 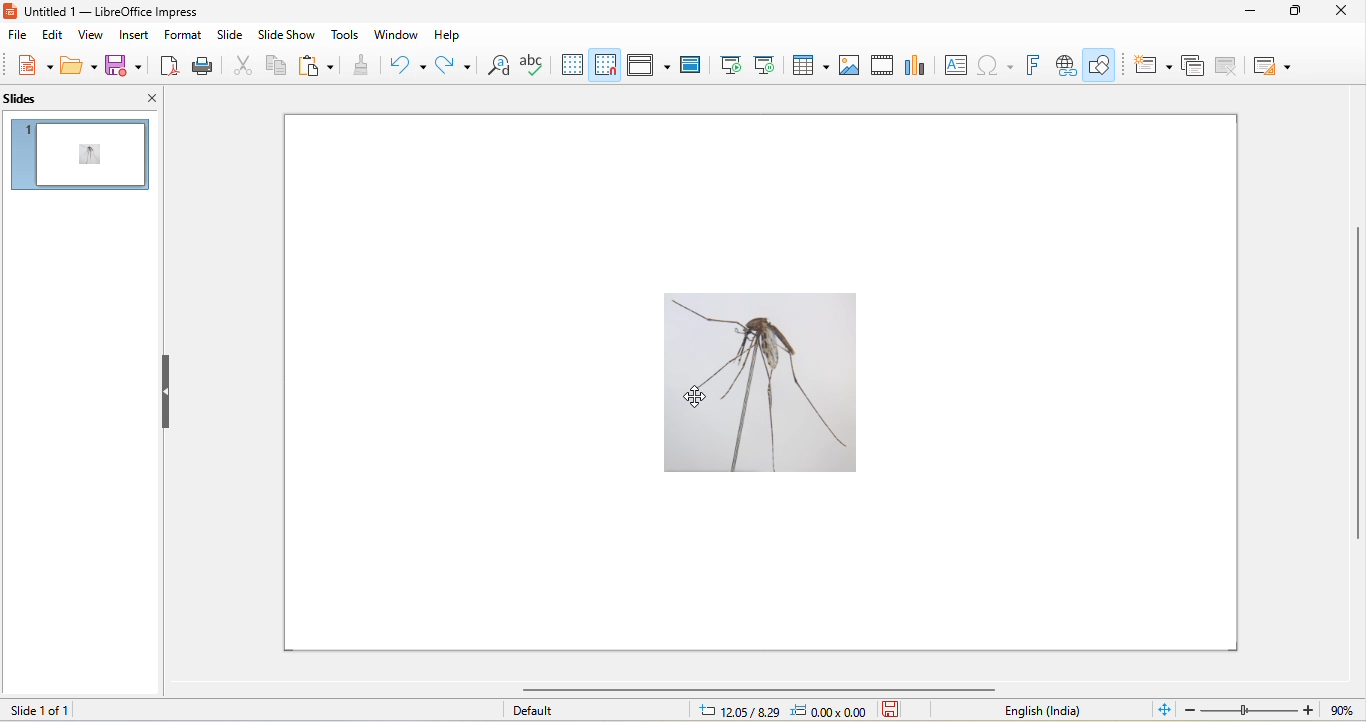 I want to click on horizontal scroll, so click(x=788, y=690).